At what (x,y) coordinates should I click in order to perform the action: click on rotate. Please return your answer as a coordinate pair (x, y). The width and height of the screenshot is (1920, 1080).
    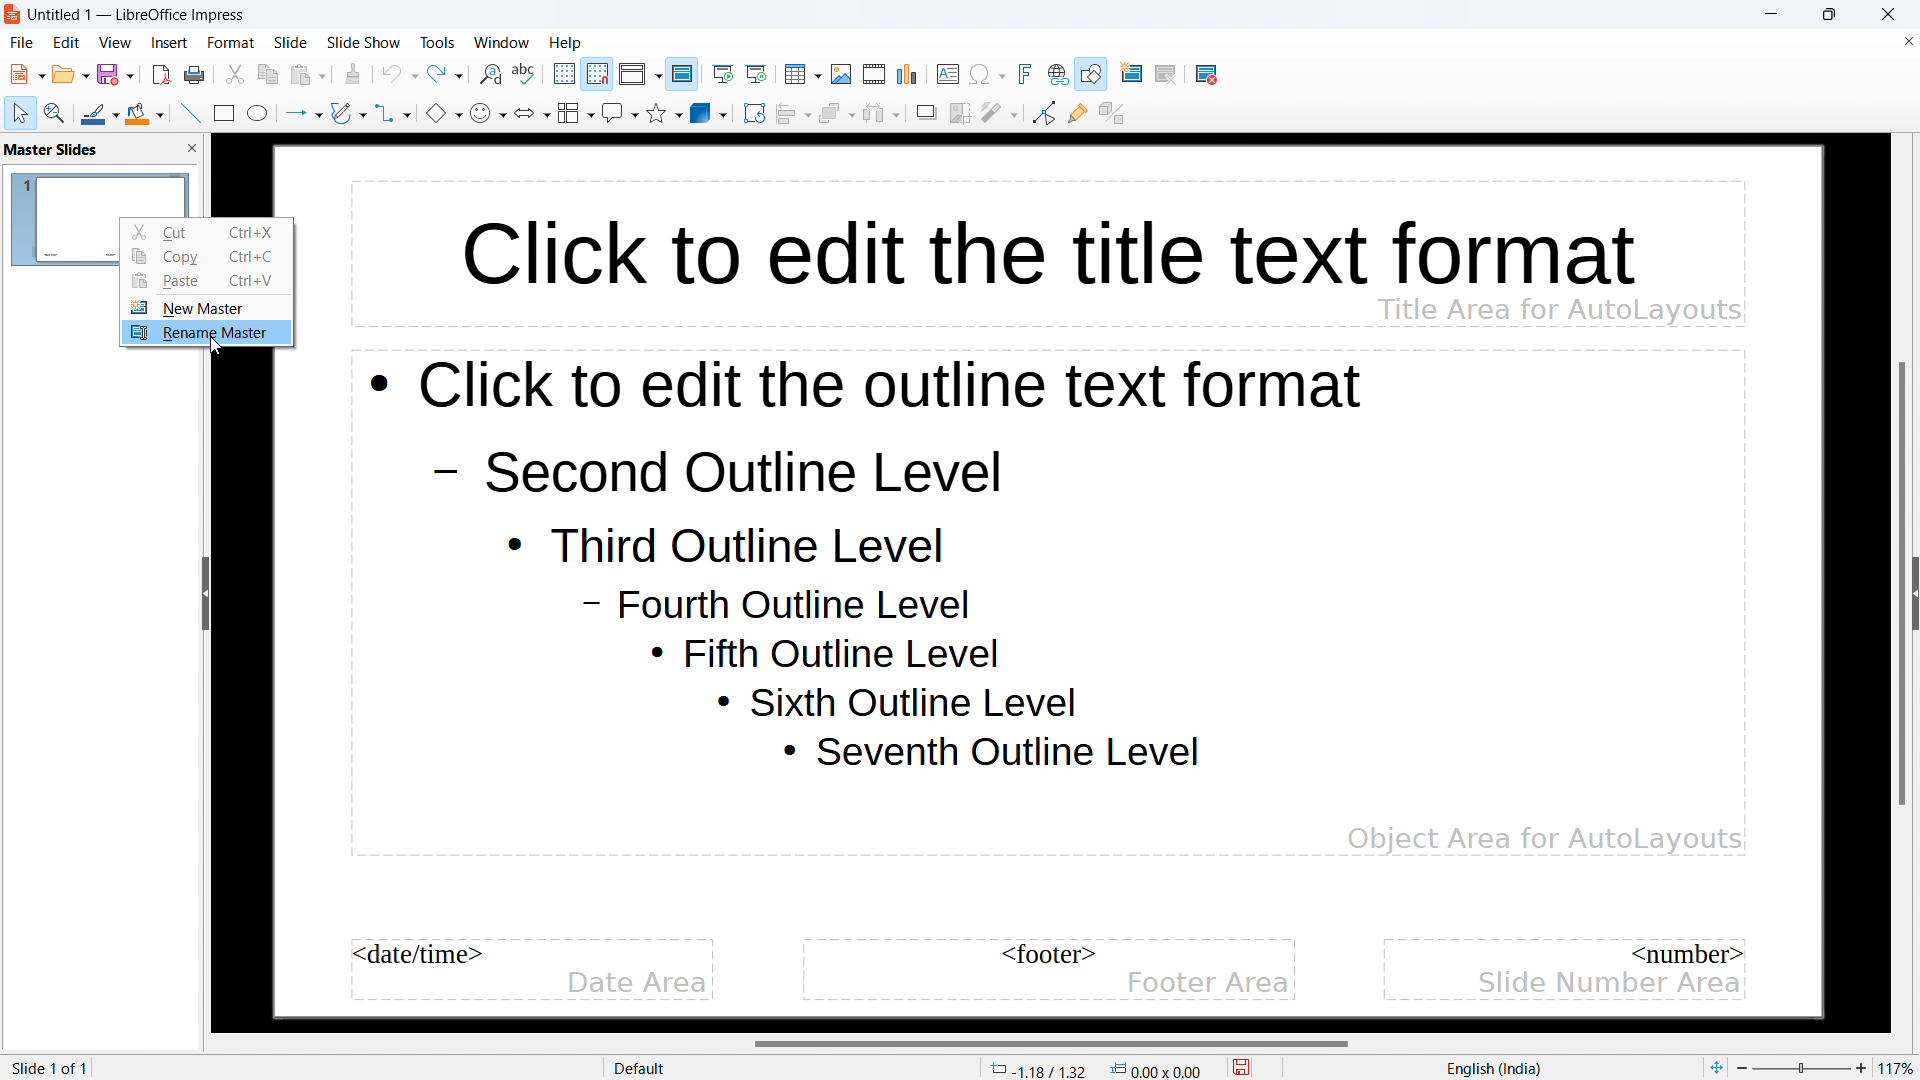
    Looking at the image, I should click on (754, 114).